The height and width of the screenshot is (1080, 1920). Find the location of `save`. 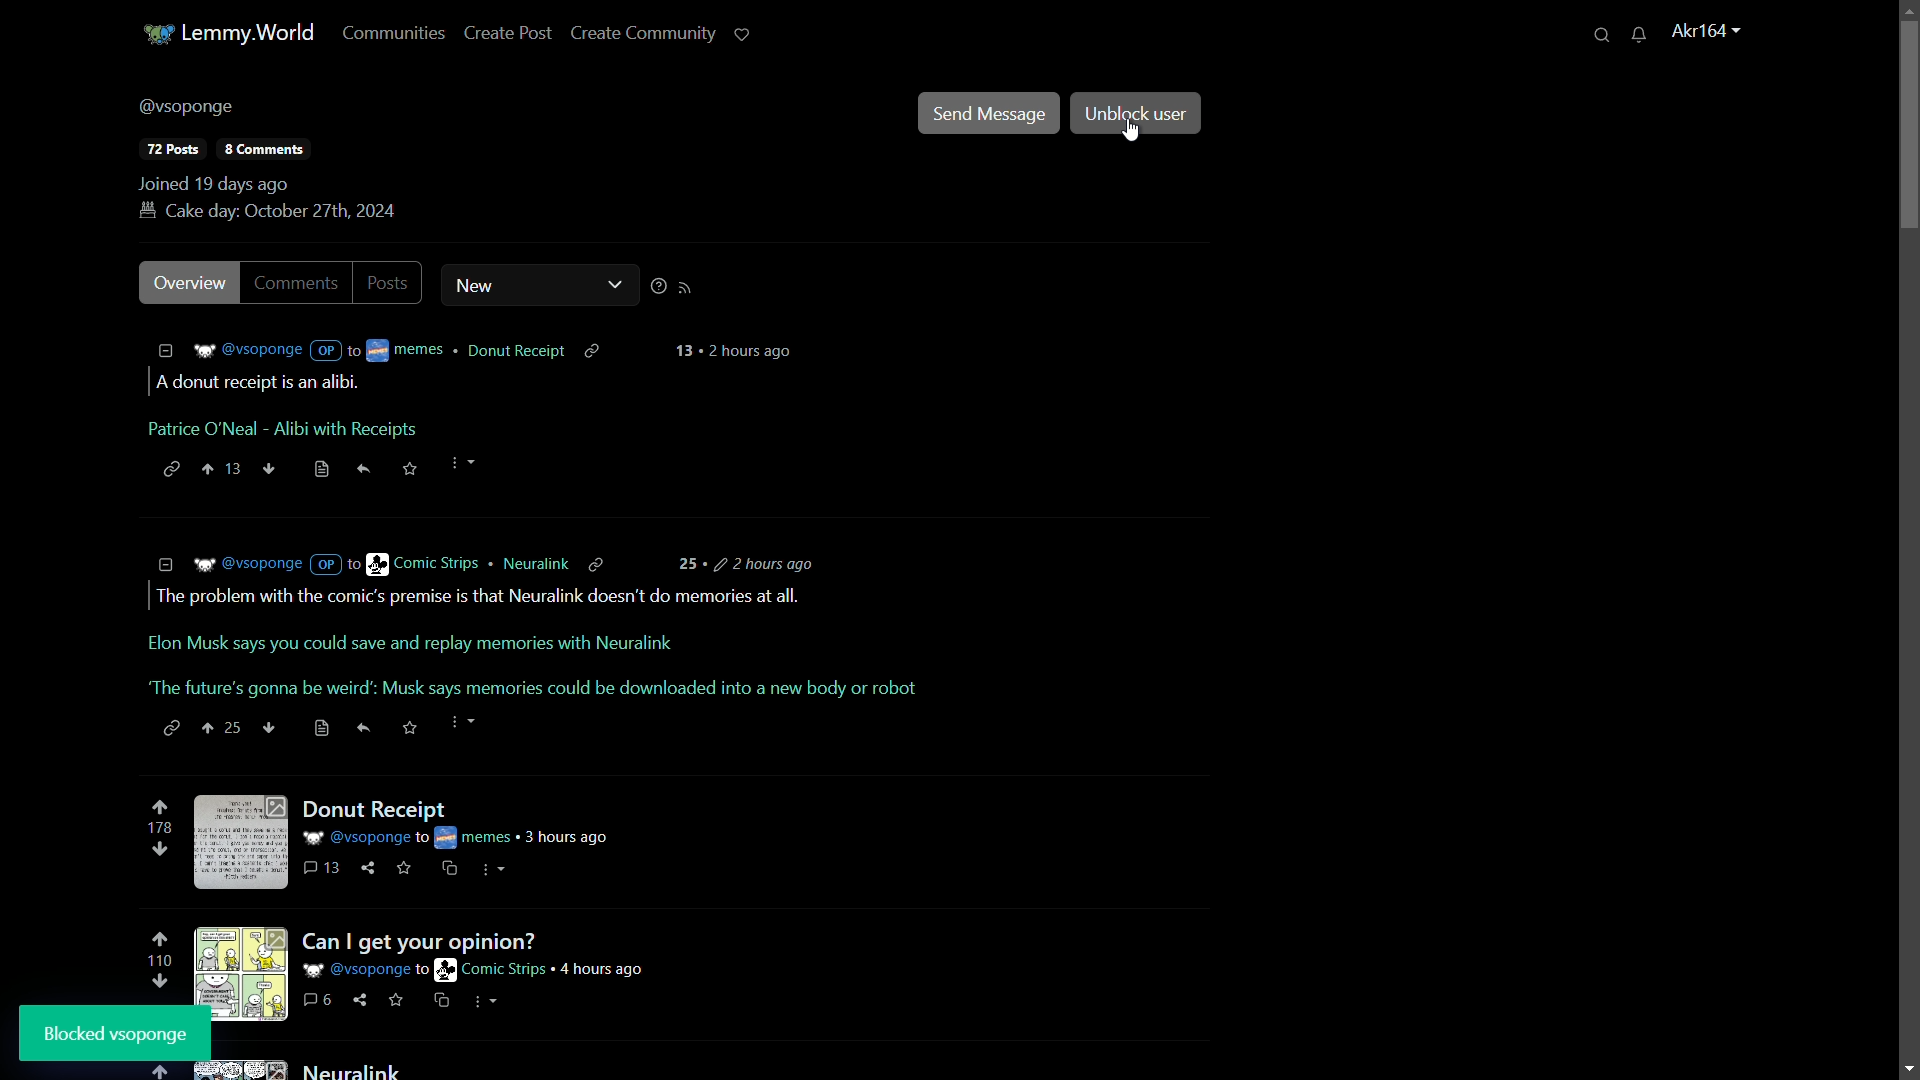

save is located at coordinates (443, 1001).